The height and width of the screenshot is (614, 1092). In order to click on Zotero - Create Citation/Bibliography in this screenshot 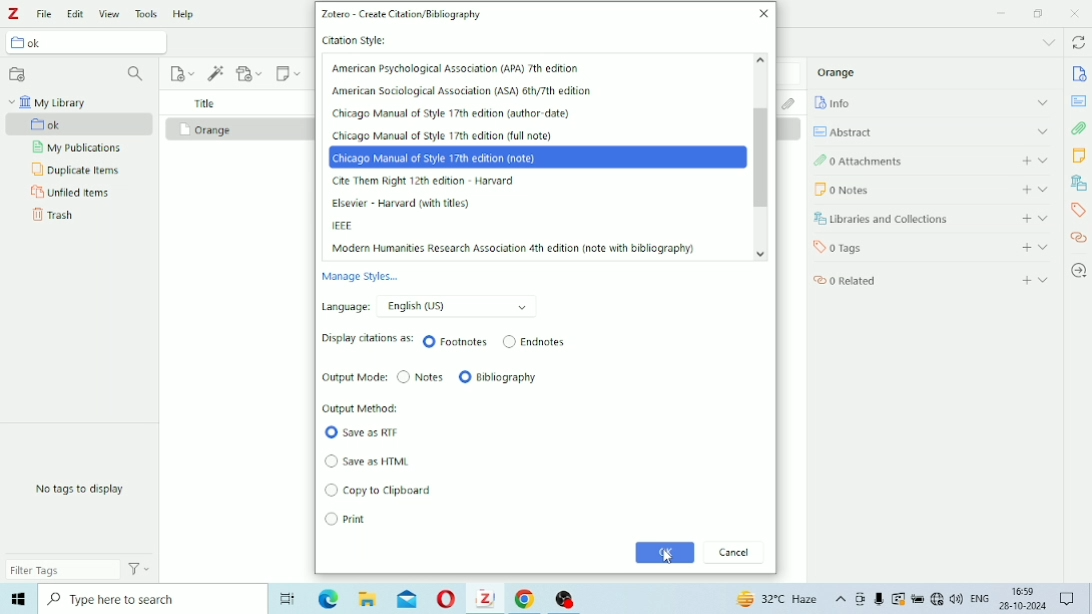, I will do `click(403, 15)`.